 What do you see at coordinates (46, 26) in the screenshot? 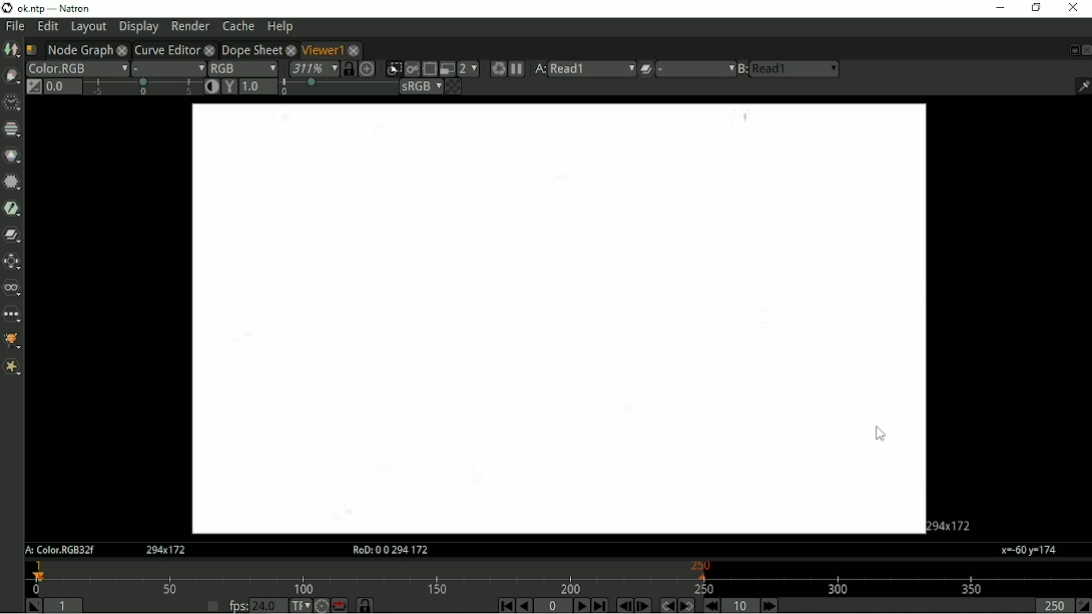
I see `Edit` at bounding box center [46, 26].